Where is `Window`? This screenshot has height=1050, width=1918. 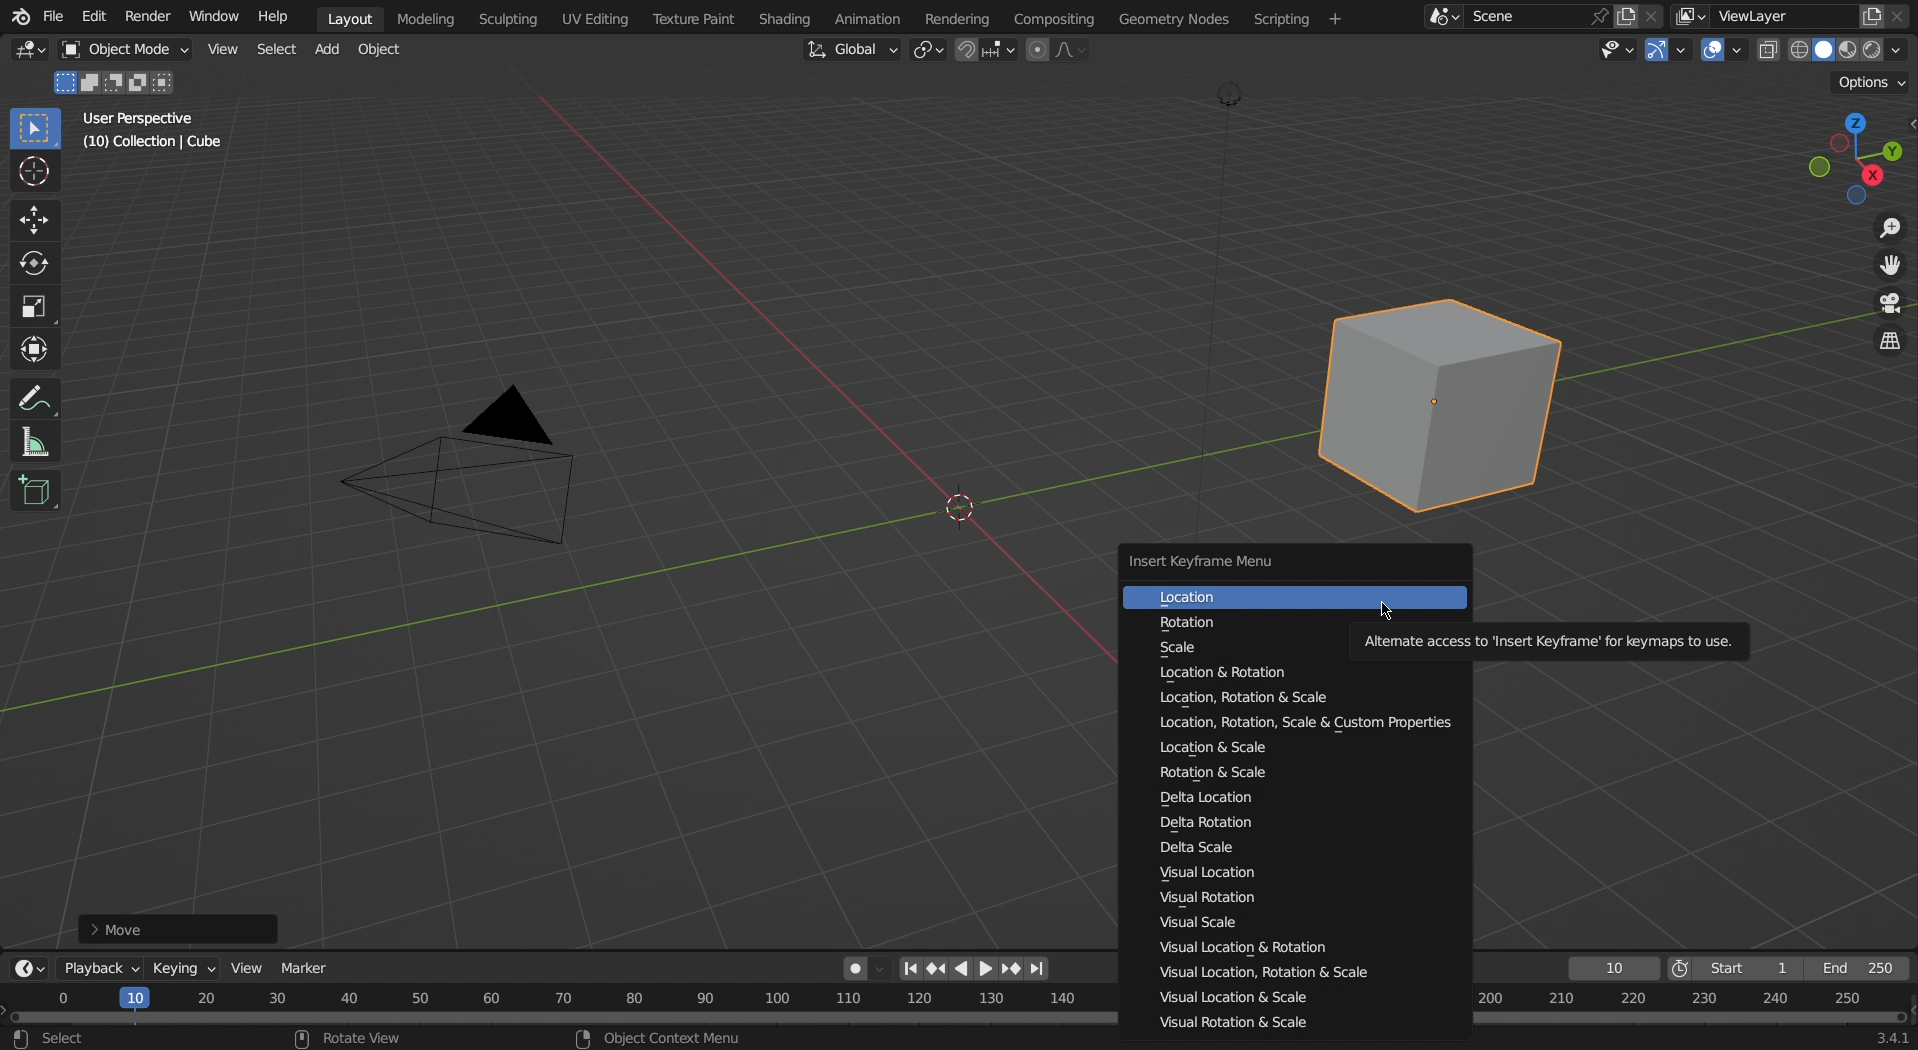
Window is located at coordinates (219, 16).